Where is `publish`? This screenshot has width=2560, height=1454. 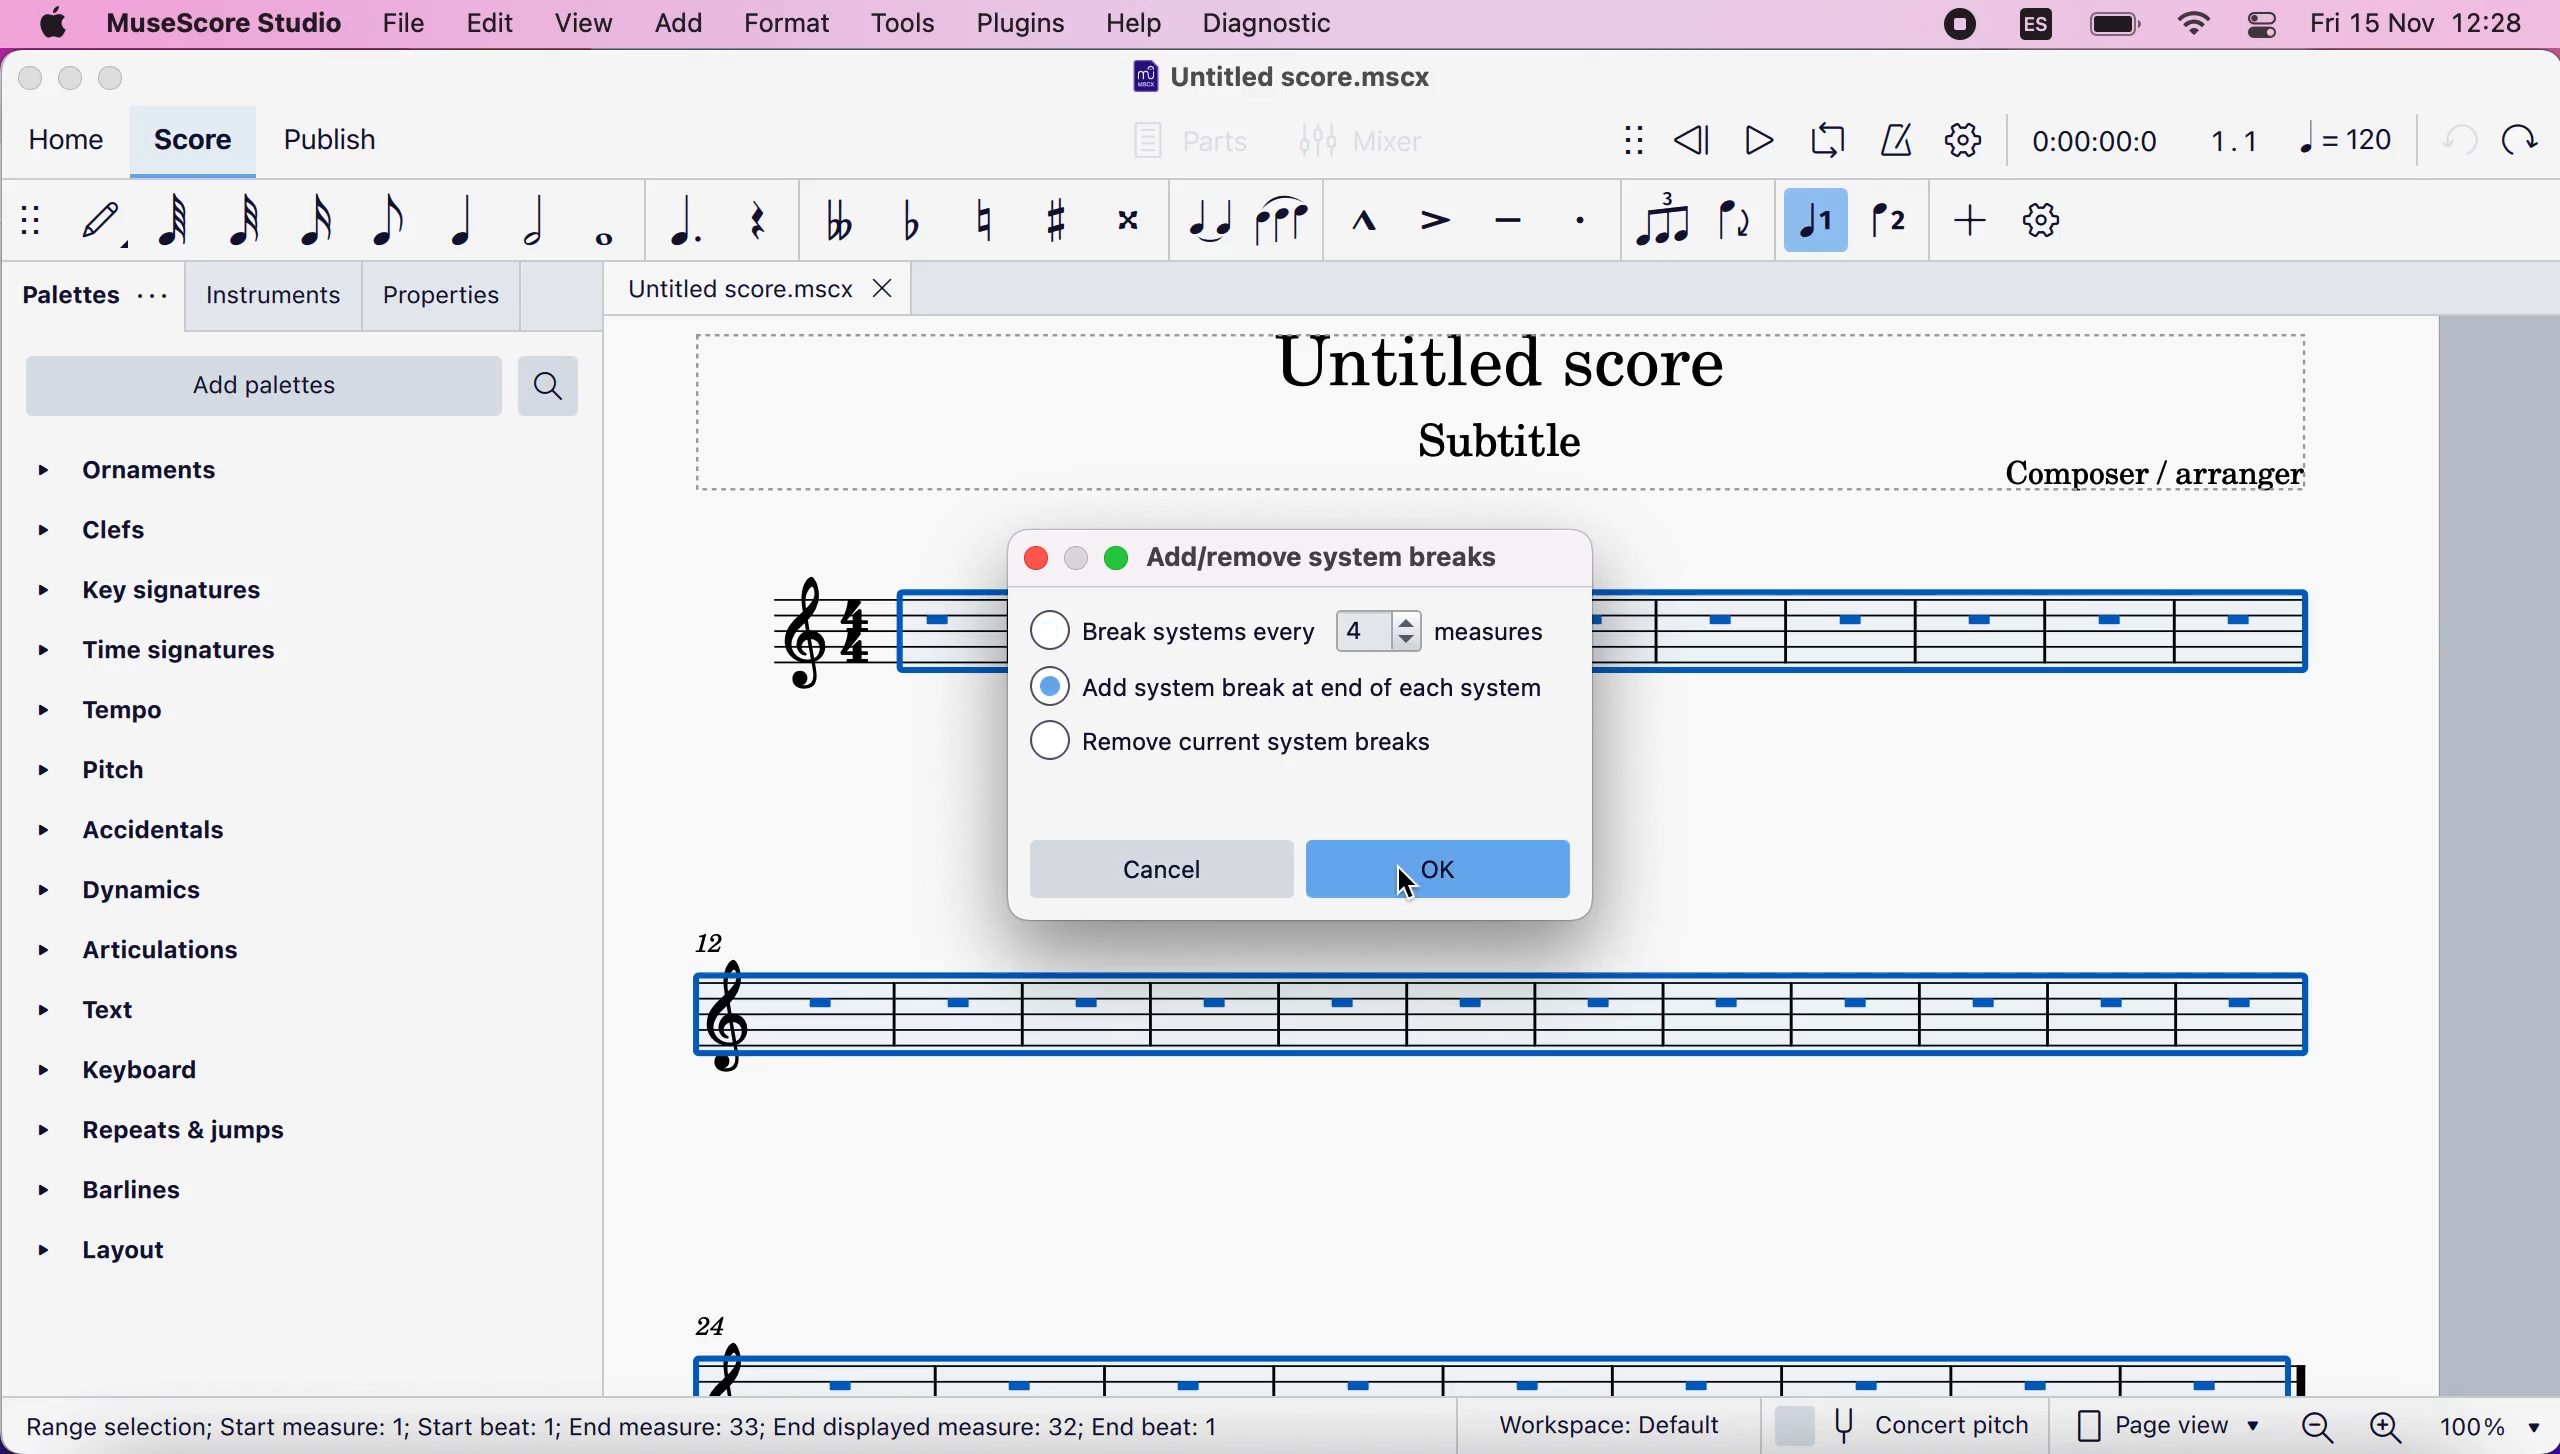 publish is located at coordinates (349, 147).